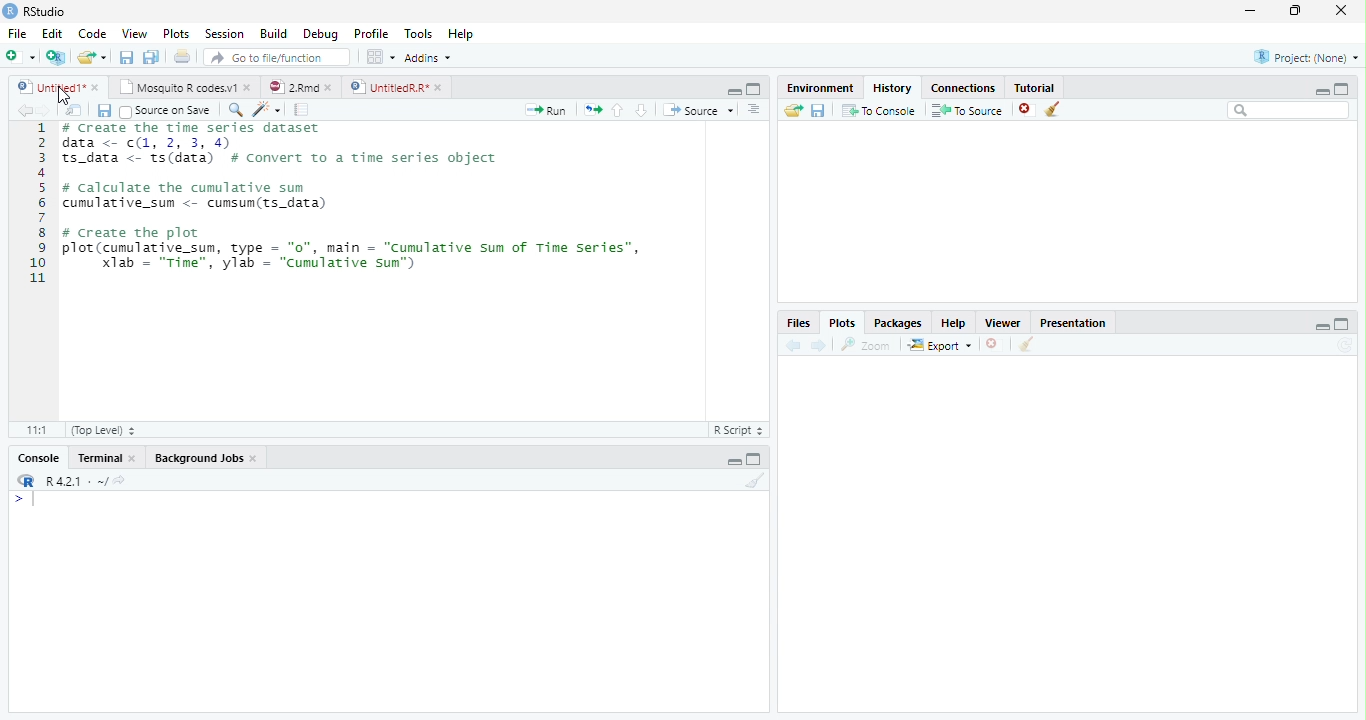  What do you see at coordinates (299, 112) in the screenshot?
I see `pages` at bounding box center [299, 112].